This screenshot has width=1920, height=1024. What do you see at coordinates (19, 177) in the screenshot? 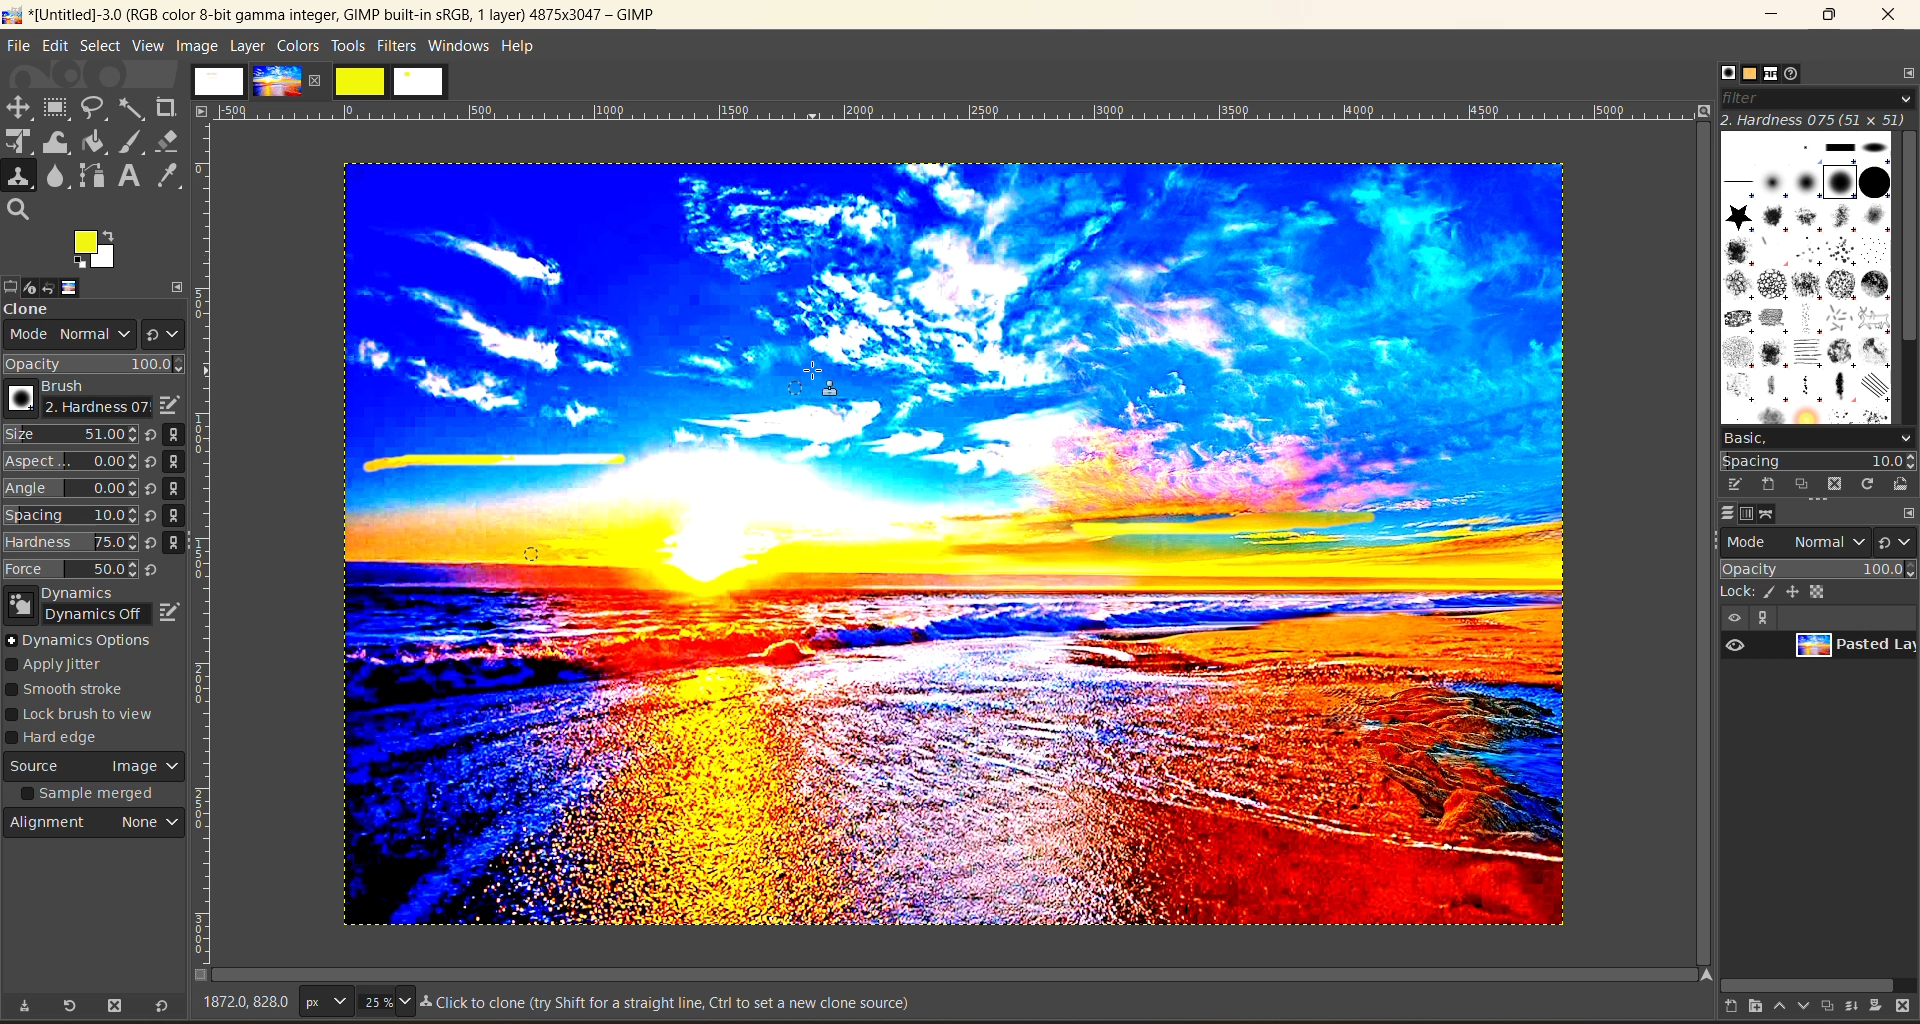
I see `clone tool` at bounding box center [19, 177].